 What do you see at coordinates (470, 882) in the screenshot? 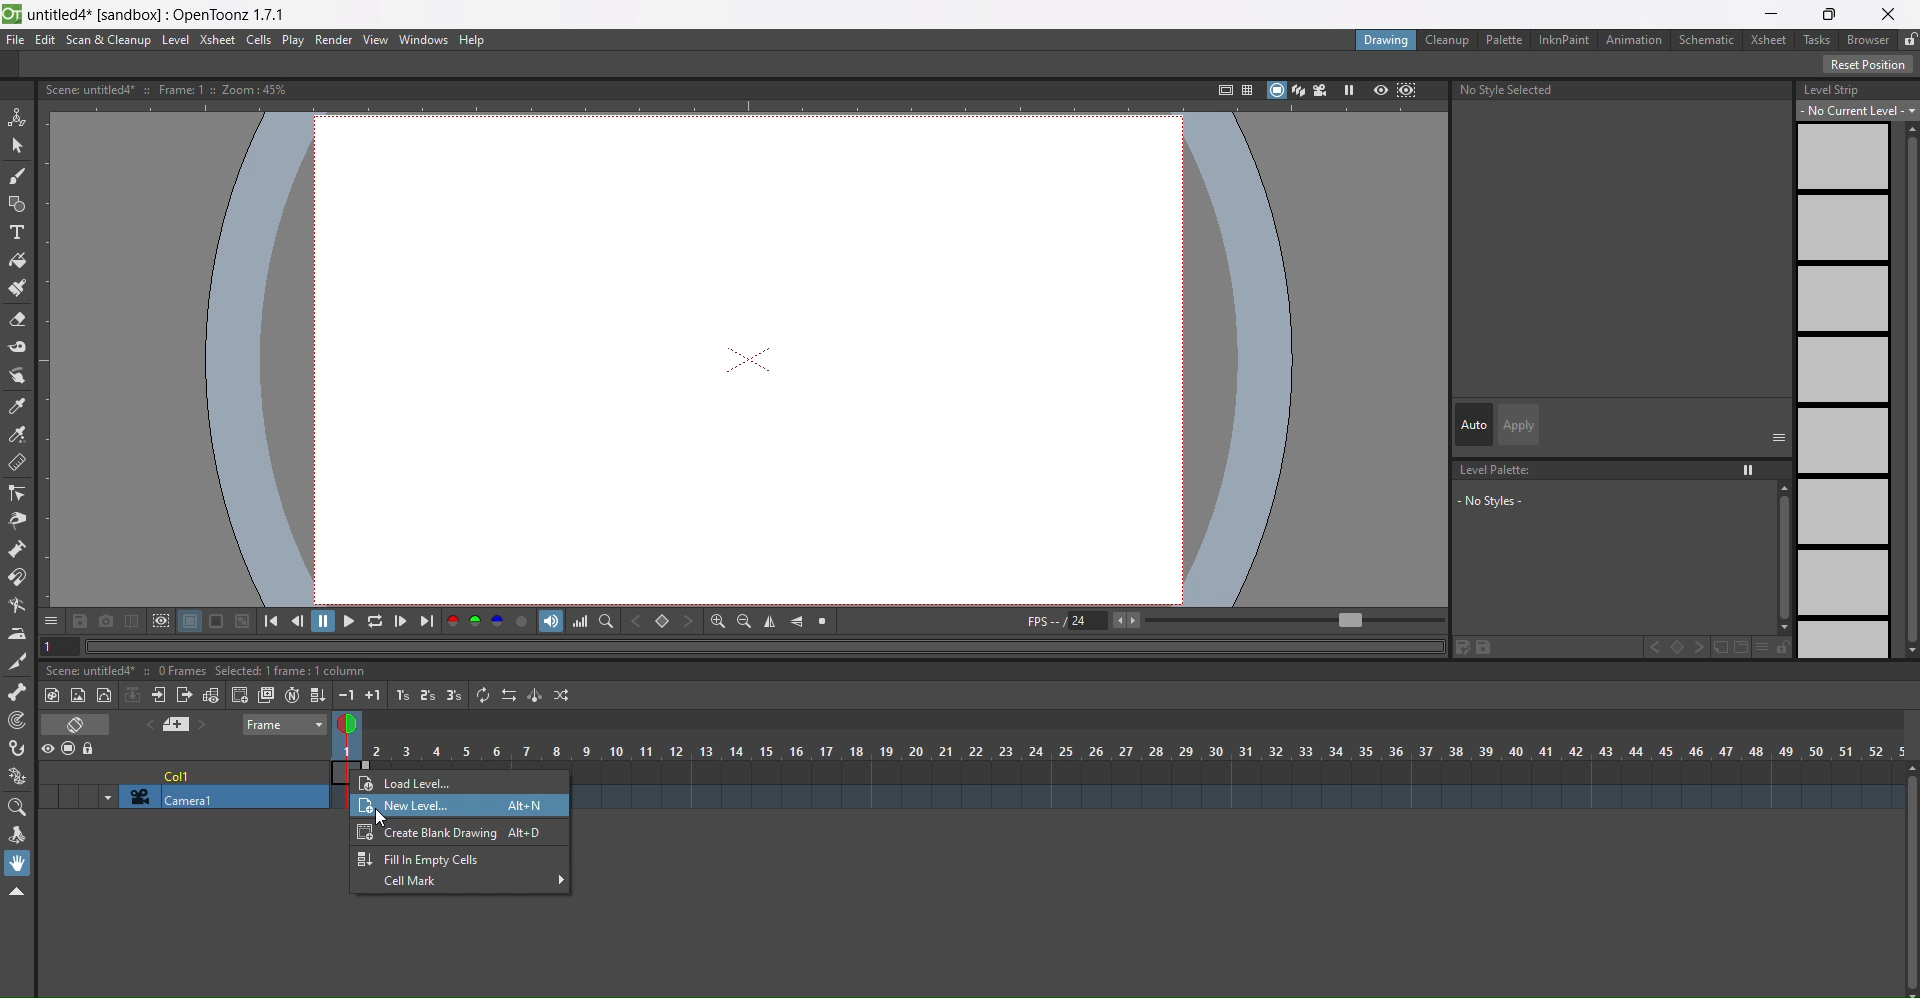
I see `cell mark` at bounding box center [470, 882].